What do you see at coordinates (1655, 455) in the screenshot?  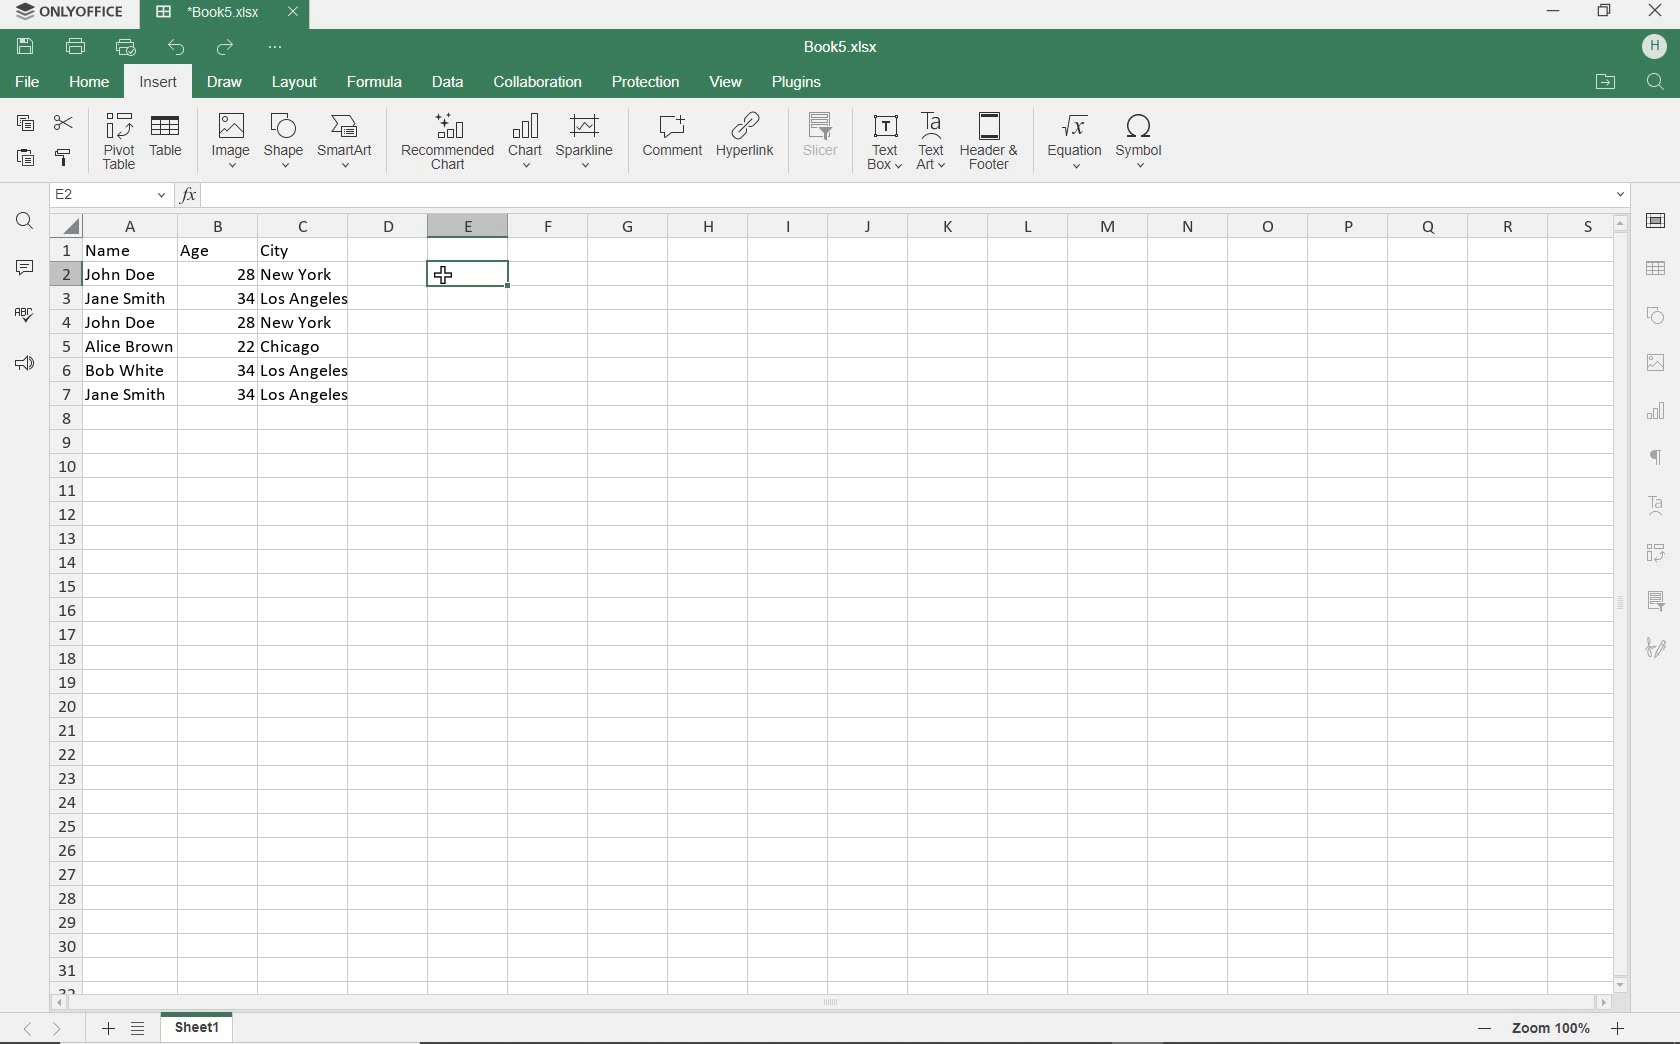 I see `PARAGRAPH SETTINGS` at bounding box center [1655, 455].